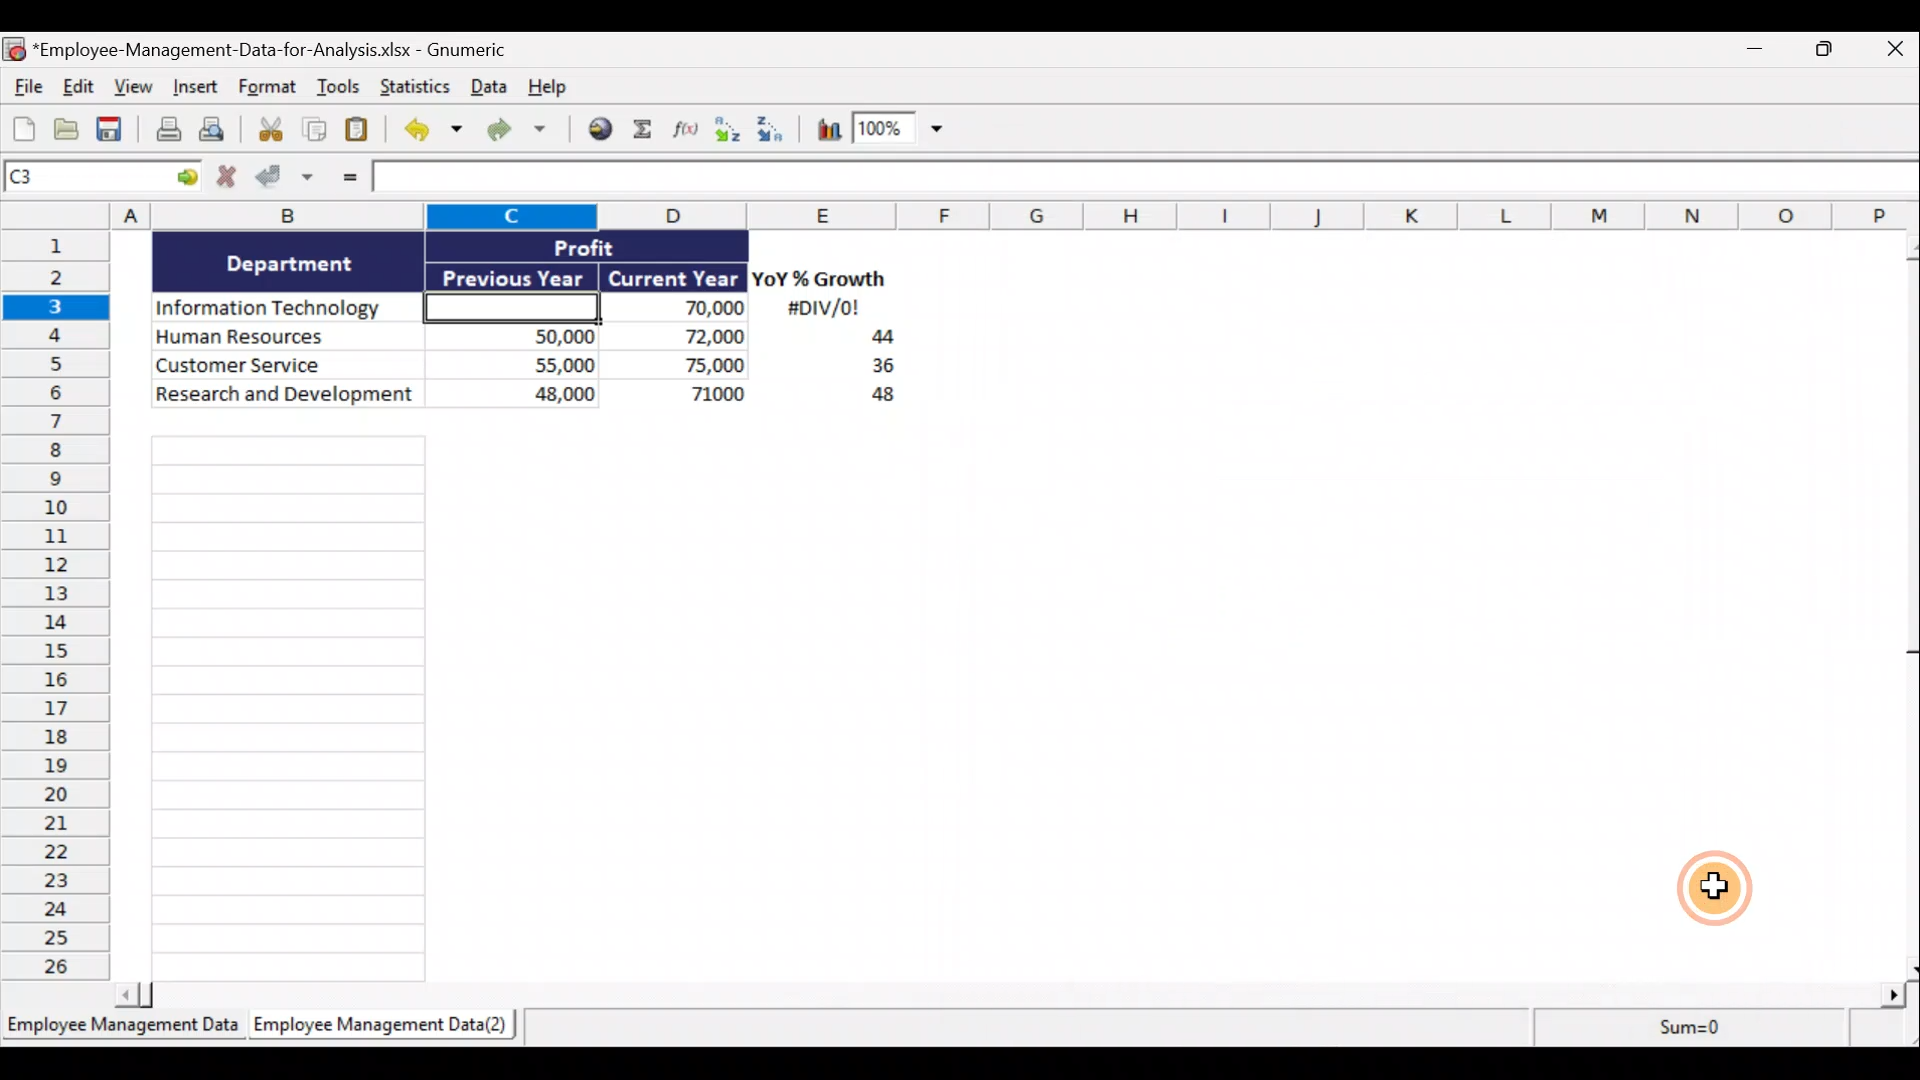 The width and height of the screenshot is (1920, 1080). What do you see at coordinates (288, 309) in the screenshot?
I see `Information Technology` at bounding box center [288, 309].